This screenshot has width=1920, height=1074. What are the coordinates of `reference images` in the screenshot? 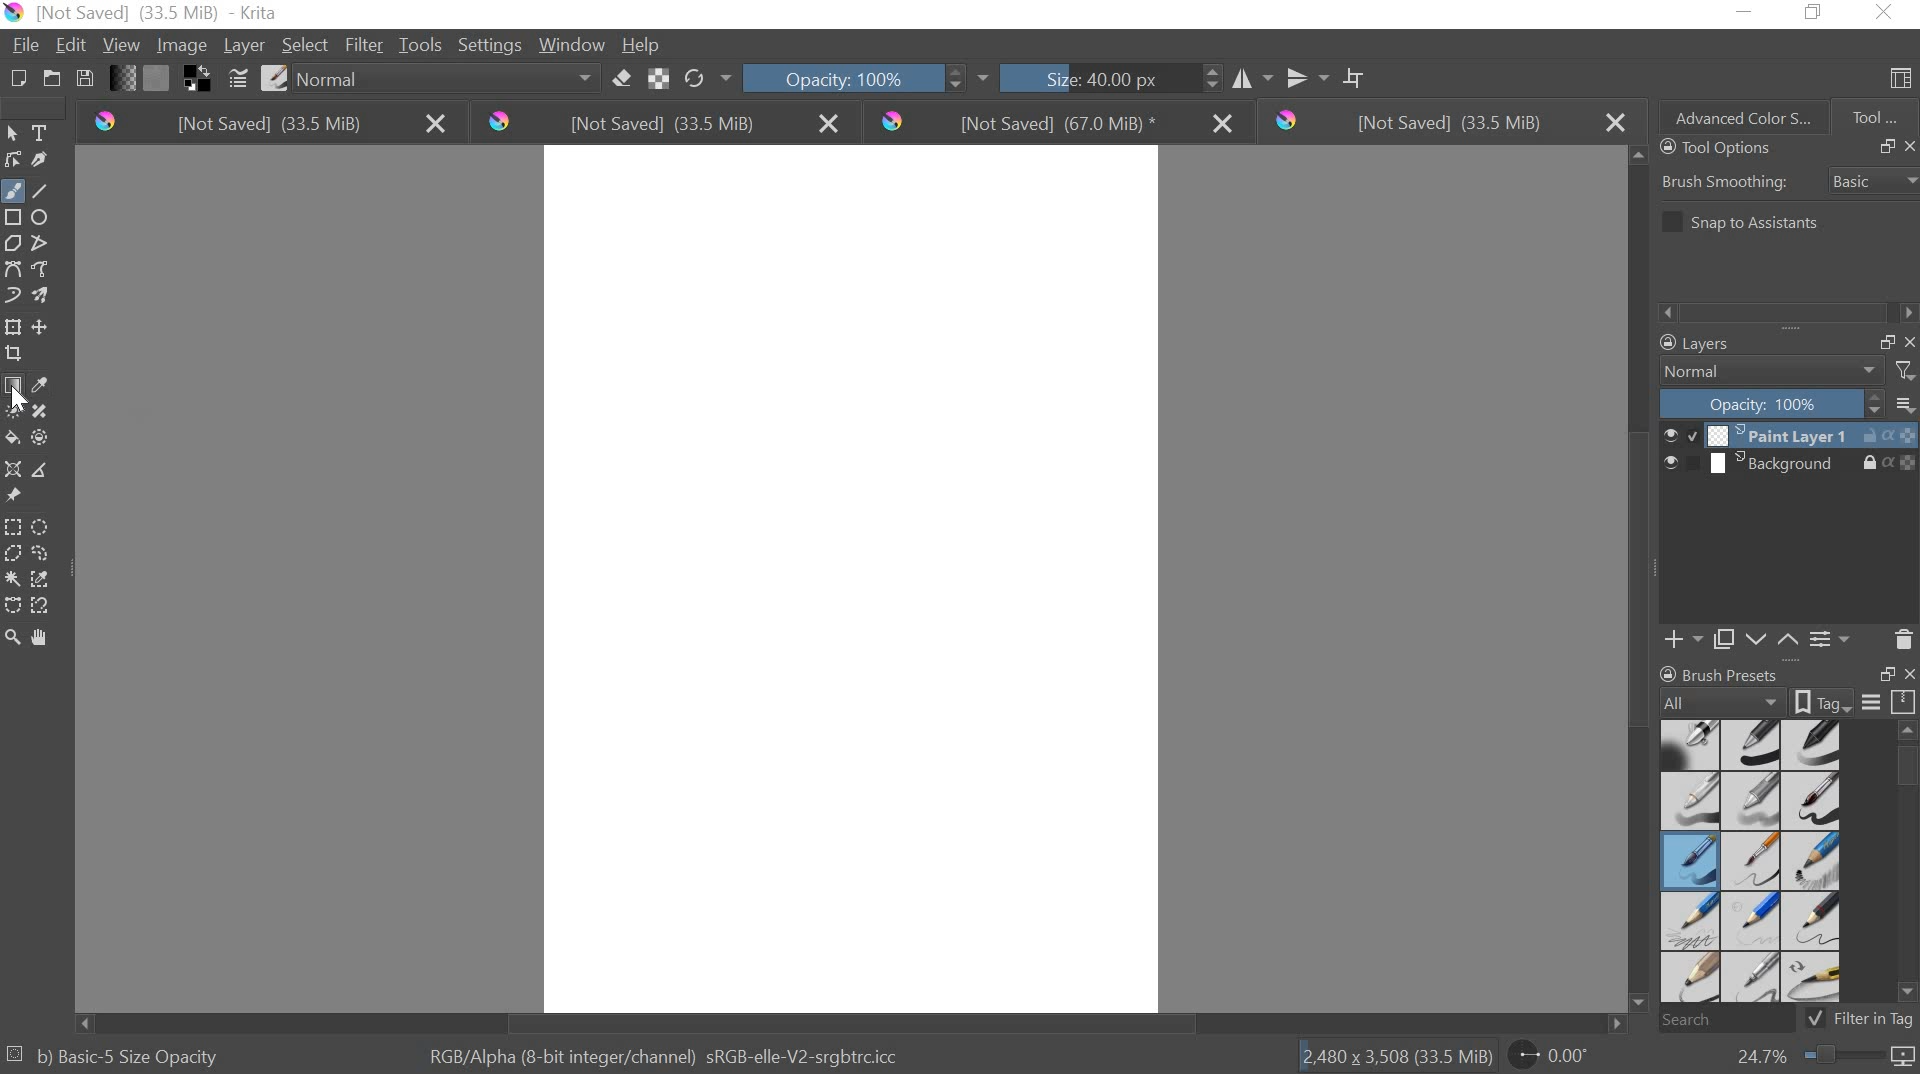 It's located at (17, 495).